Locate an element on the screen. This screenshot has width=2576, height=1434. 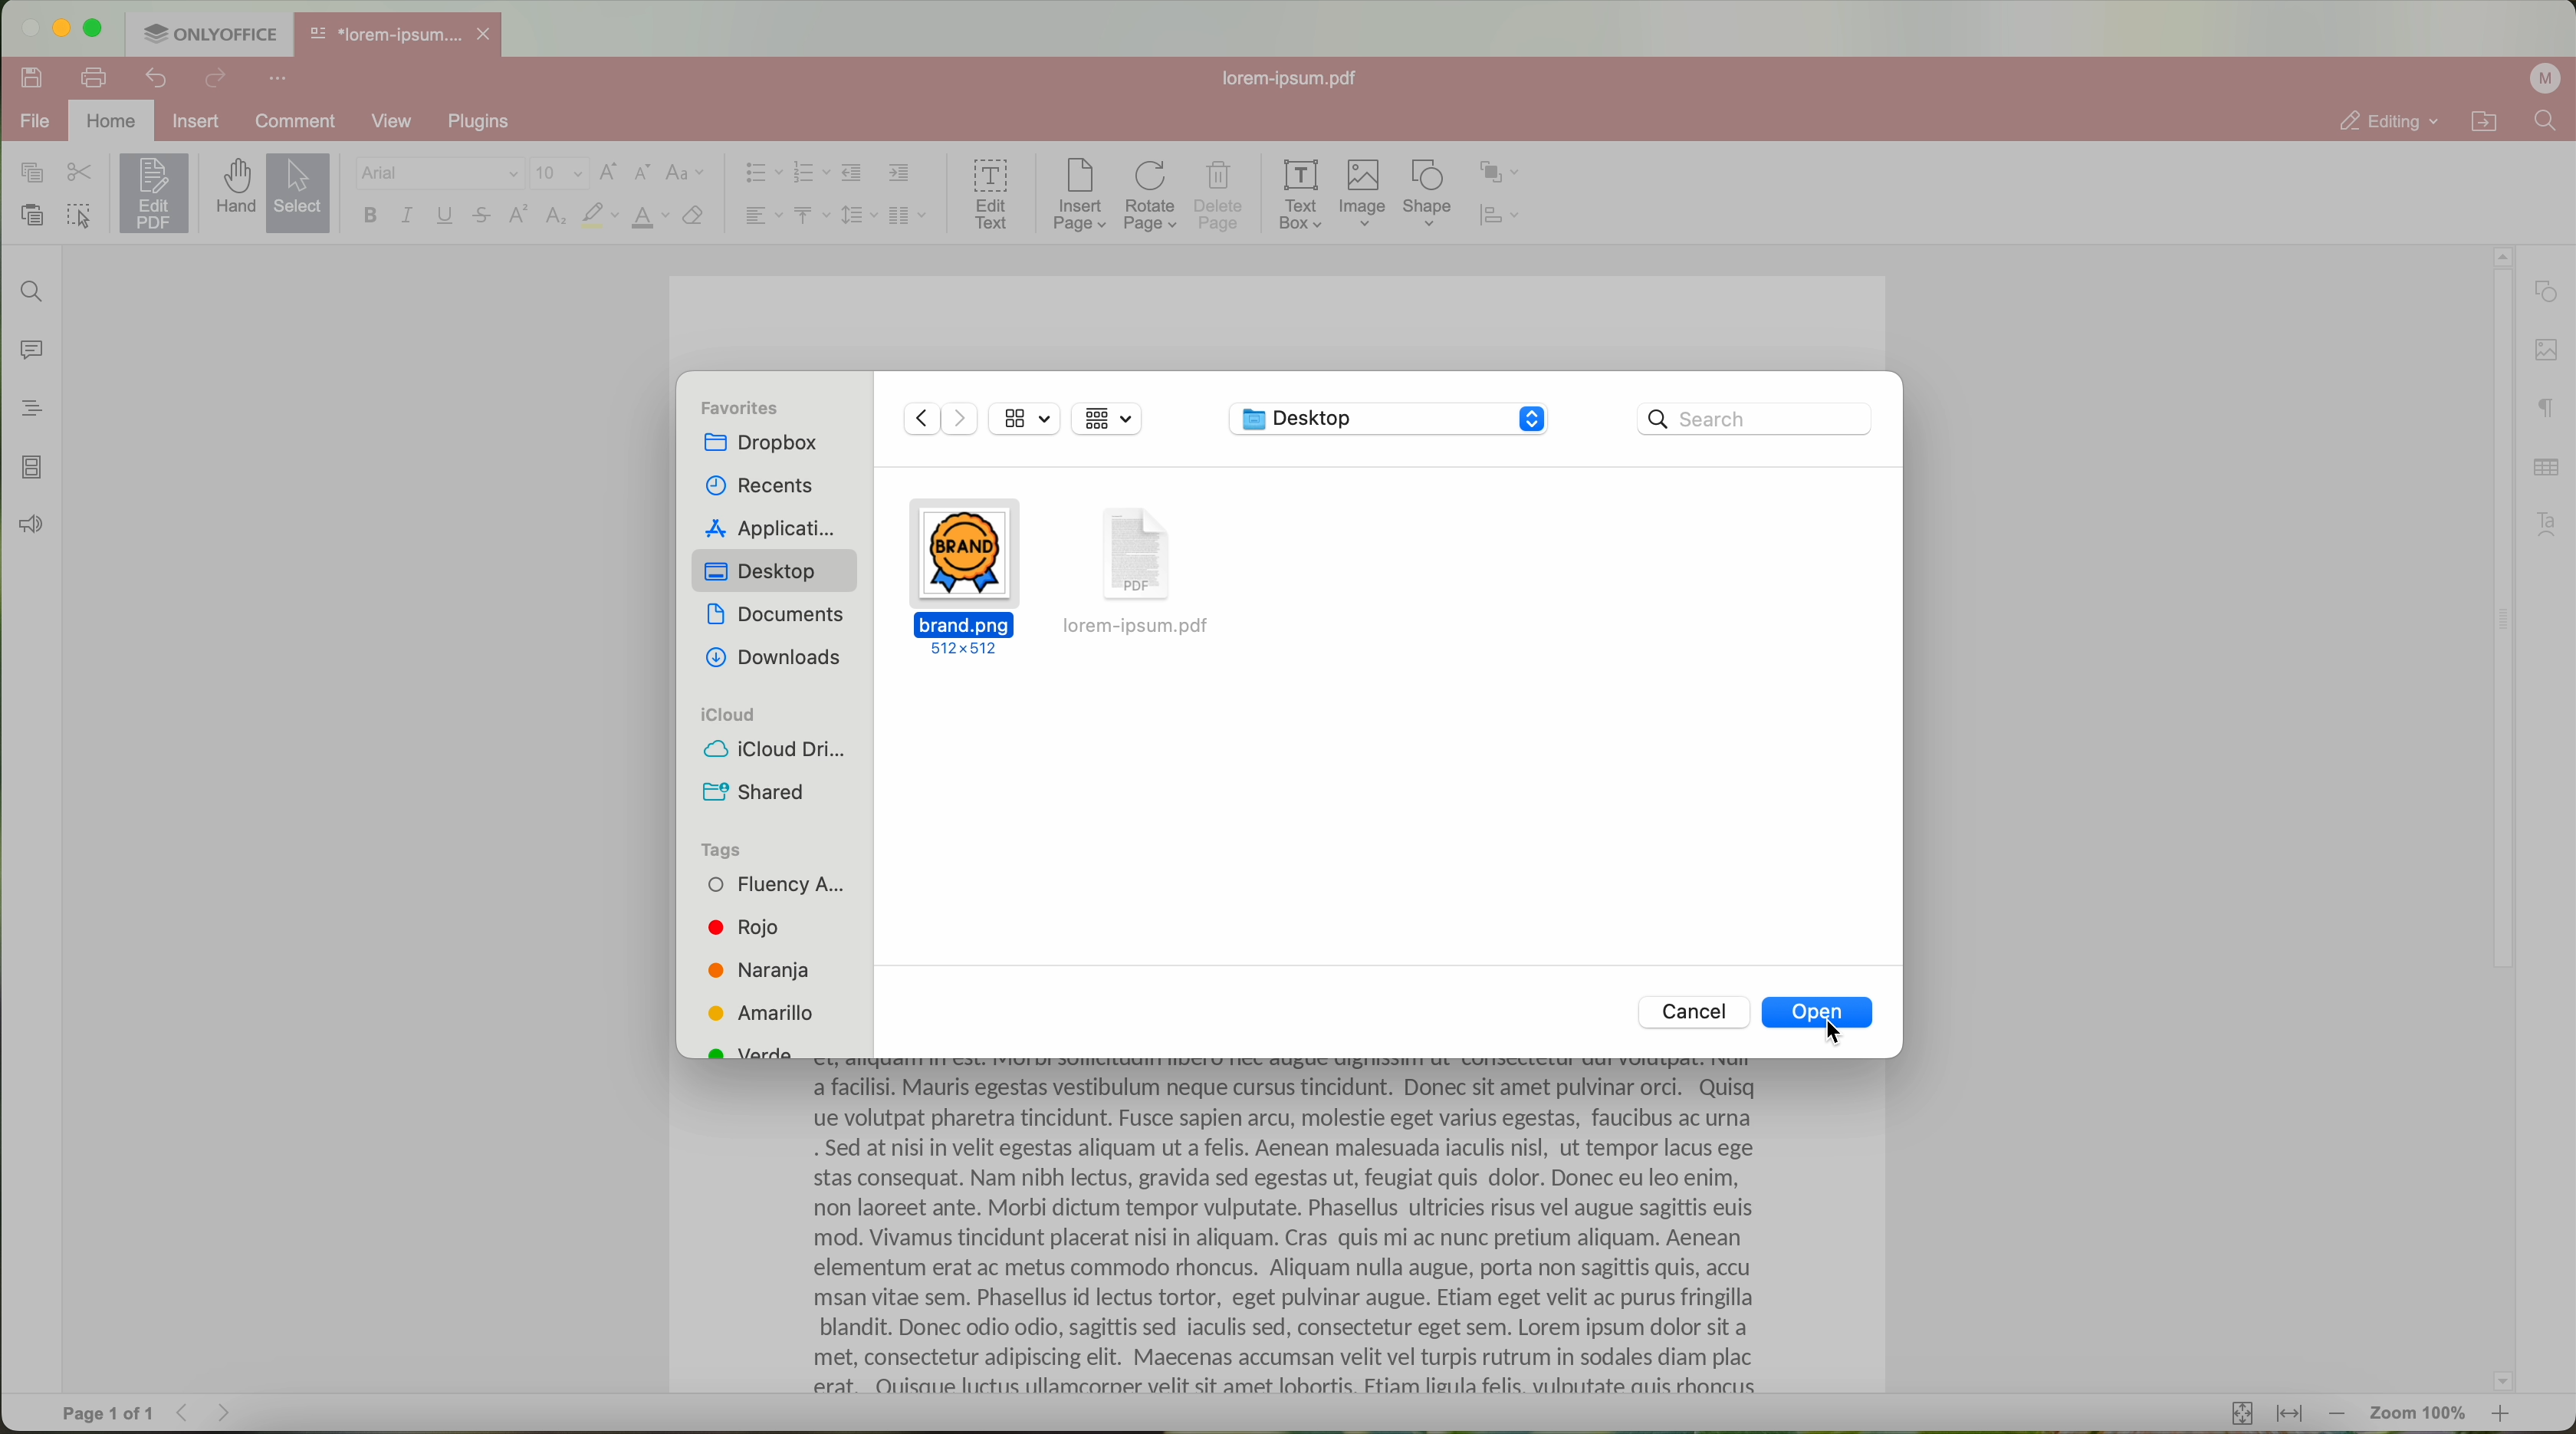
table settings is located at coordinates (2546, 467).